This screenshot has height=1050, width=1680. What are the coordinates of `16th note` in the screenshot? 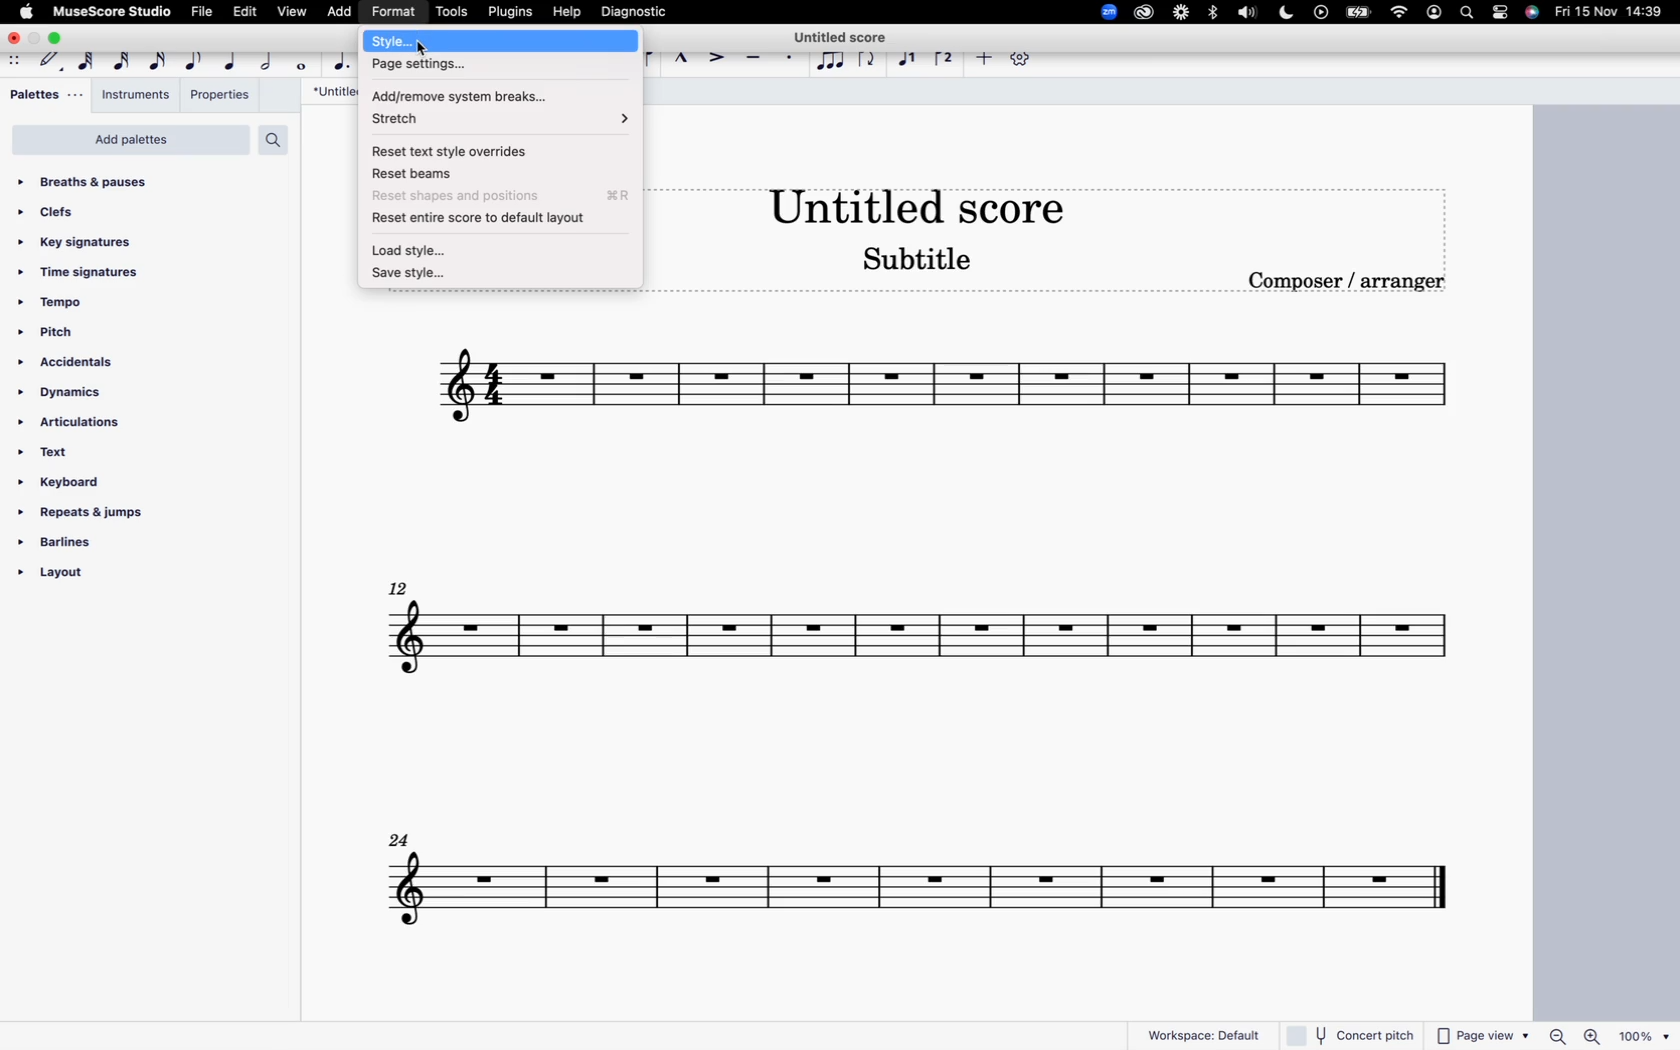 It's located at (161, 62).